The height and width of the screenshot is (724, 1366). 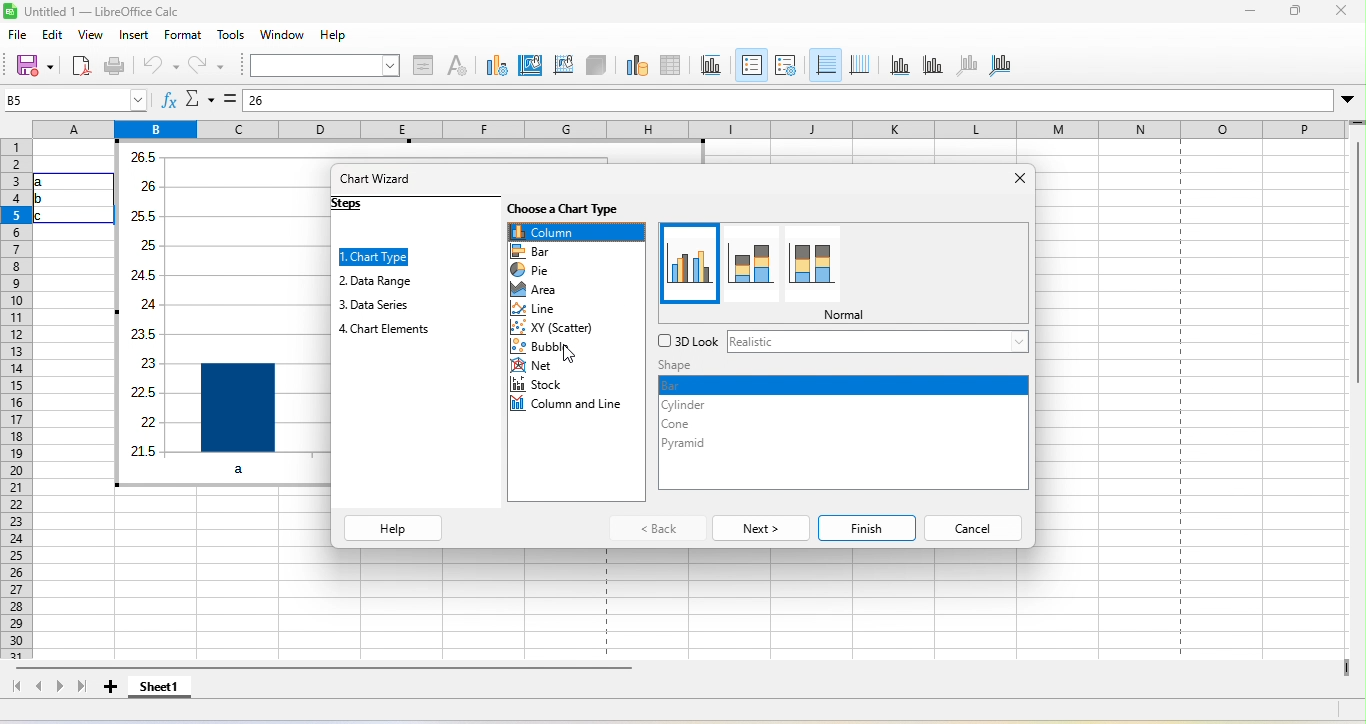 What do you see at coordinates (390, 330) in the screenshot?
I see `chart element` at bounding box center [390, 330].